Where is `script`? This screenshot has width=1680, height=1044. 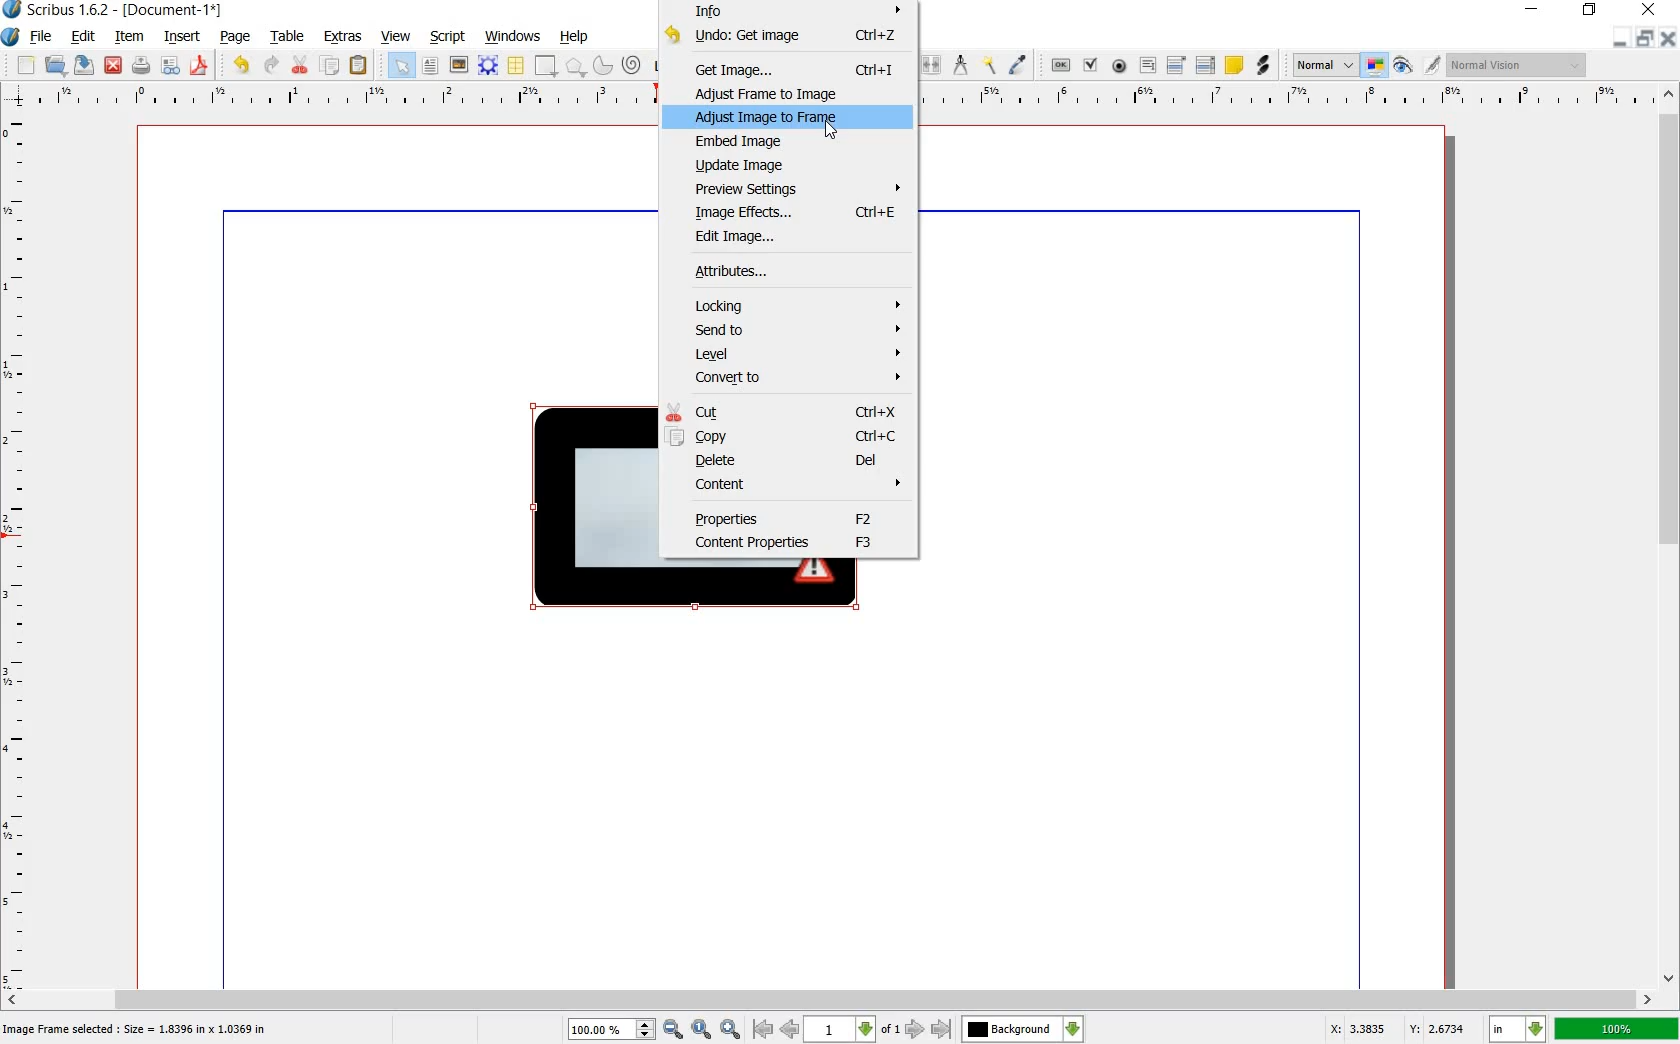 script is located at coordinates (446, 35).